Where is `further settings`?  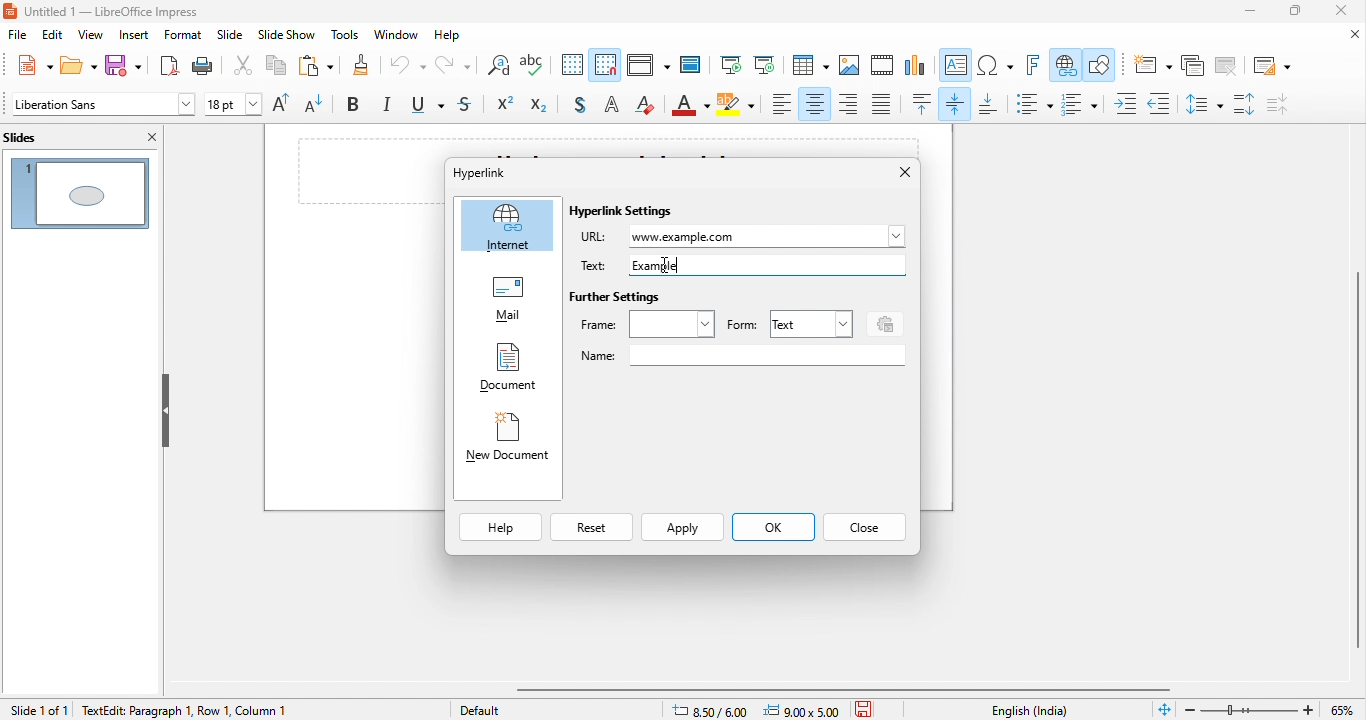
further settings is located at coordinates (617, 298).